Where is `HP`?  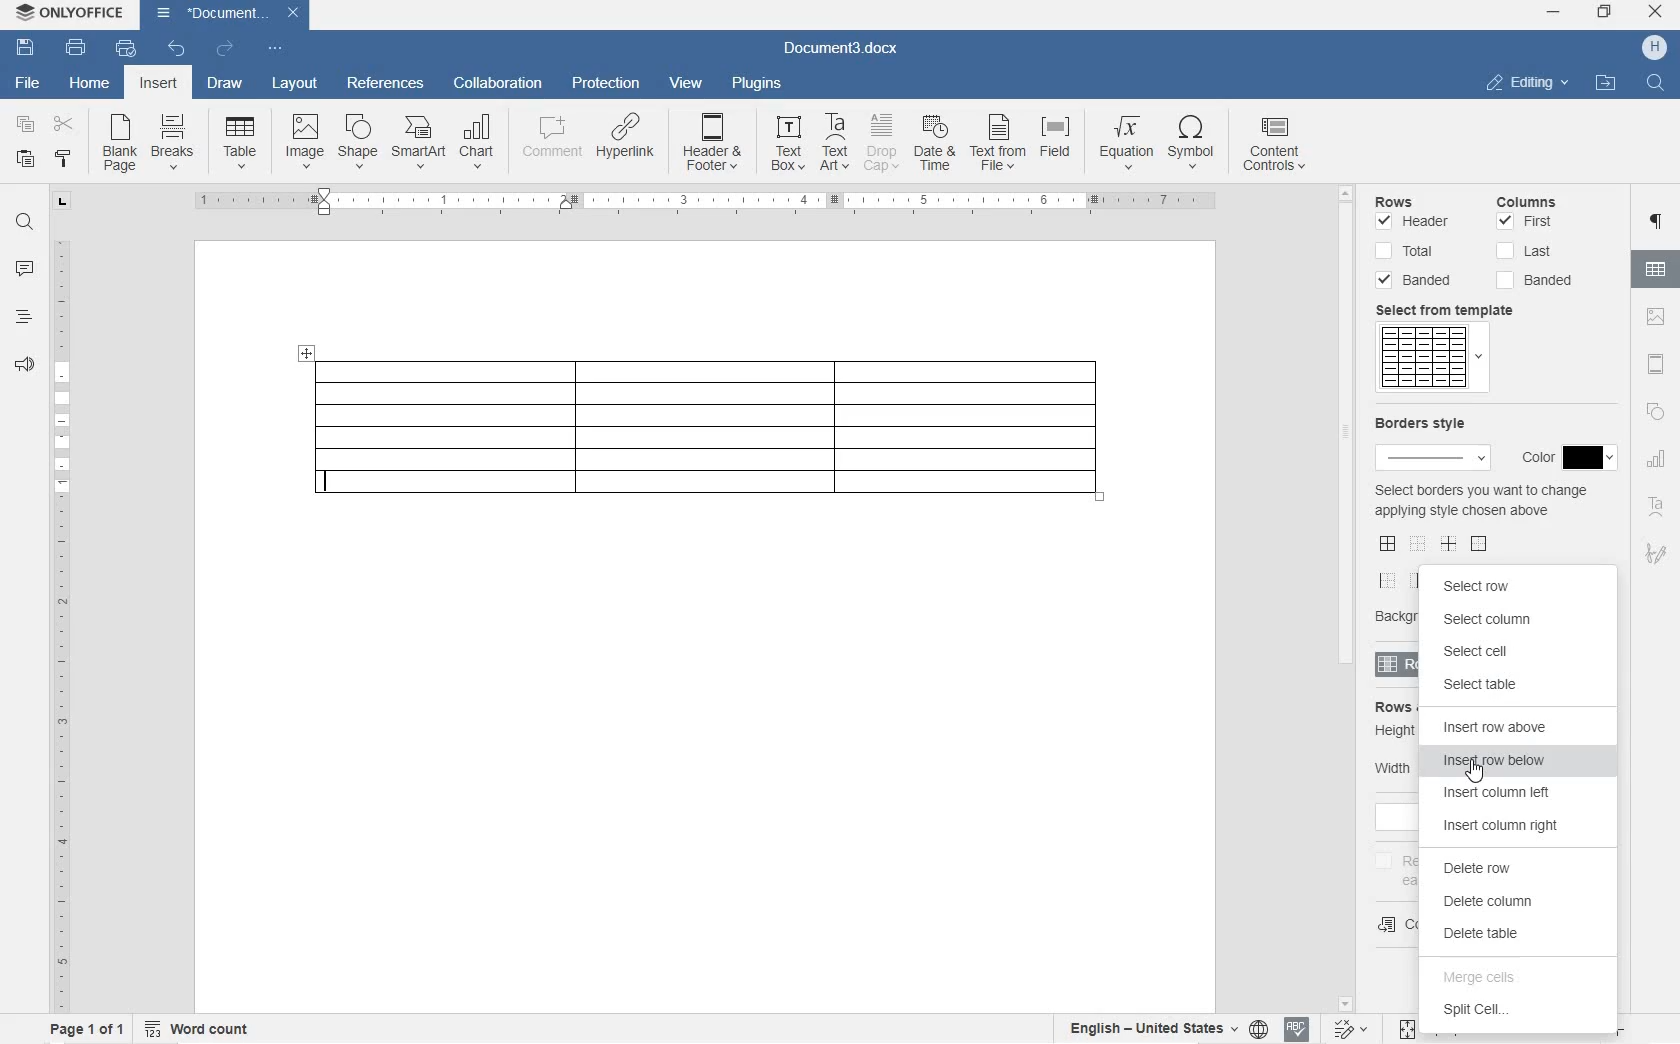 HP is located at coordinates (1656, 48).